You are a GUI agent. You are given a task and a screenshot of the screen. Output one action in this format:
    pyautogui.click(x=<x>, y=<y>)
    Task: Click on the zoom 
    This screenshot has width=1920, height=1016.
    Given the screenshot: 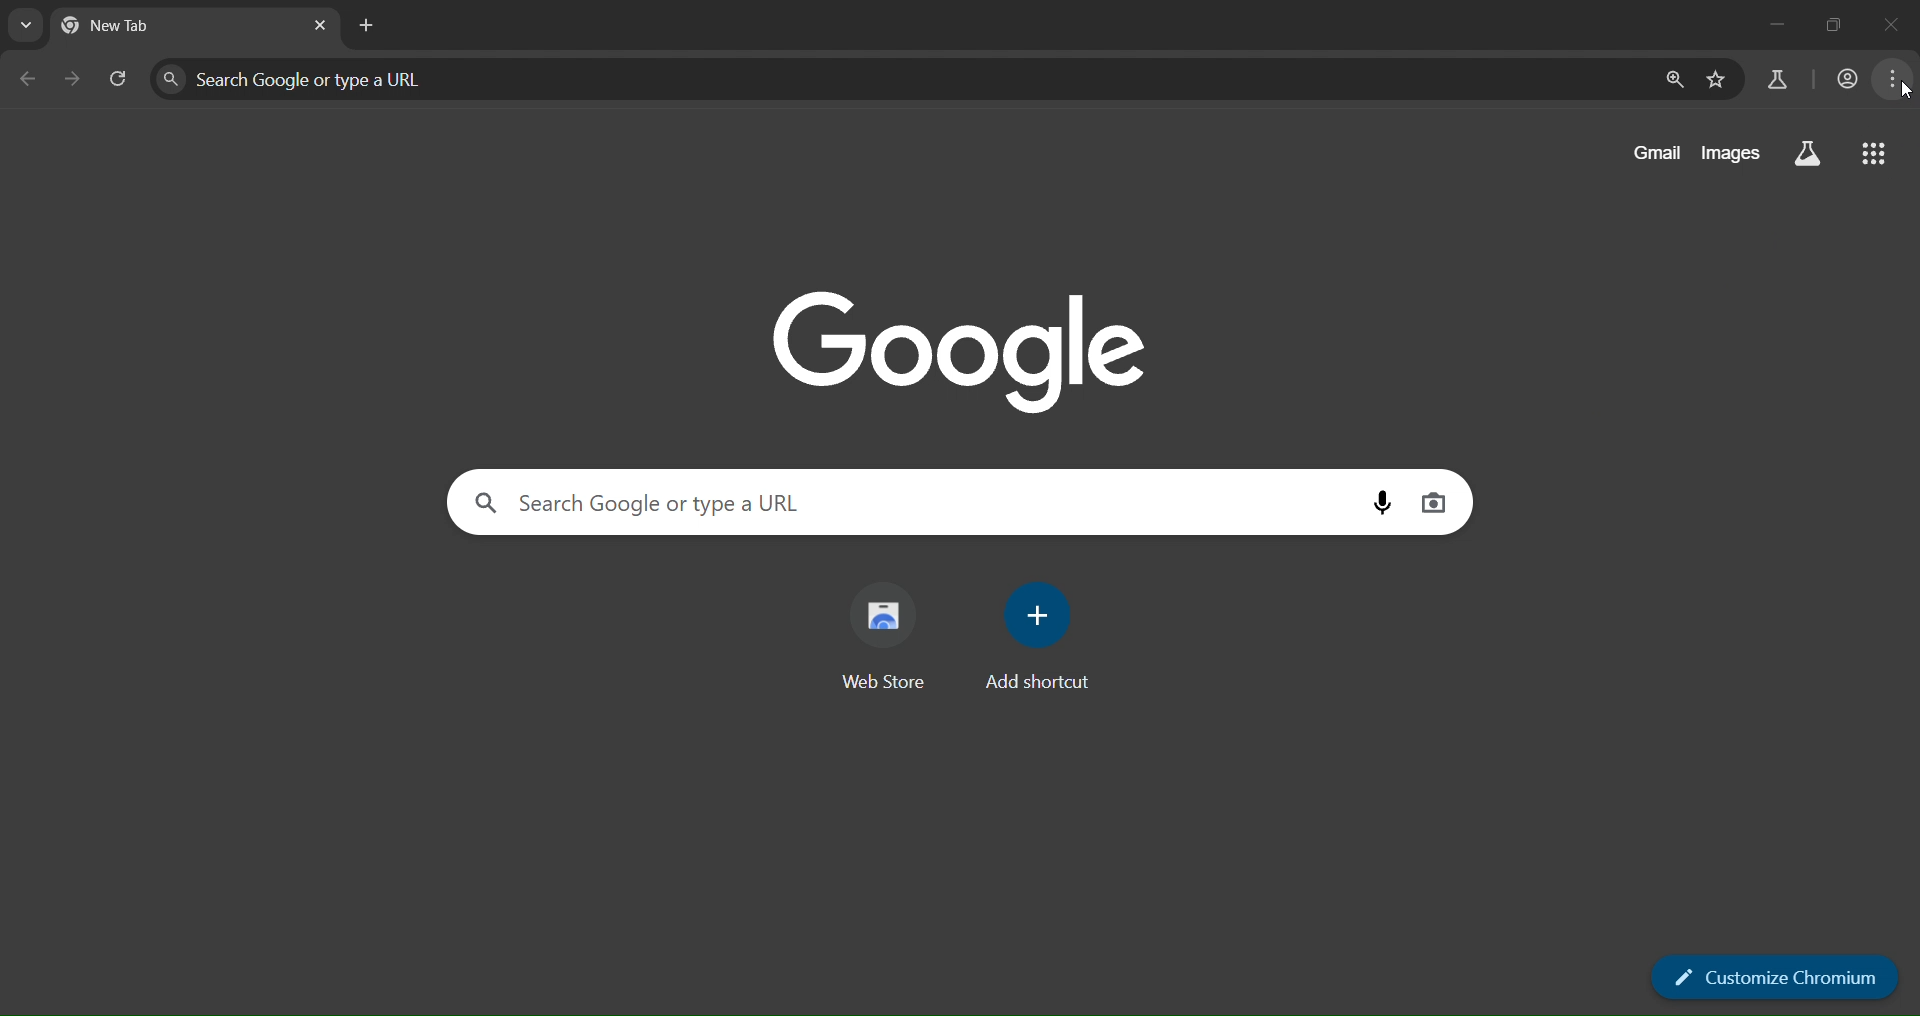 What is the action you would take?
    pyautogui.click(x=1678, y=81)
    